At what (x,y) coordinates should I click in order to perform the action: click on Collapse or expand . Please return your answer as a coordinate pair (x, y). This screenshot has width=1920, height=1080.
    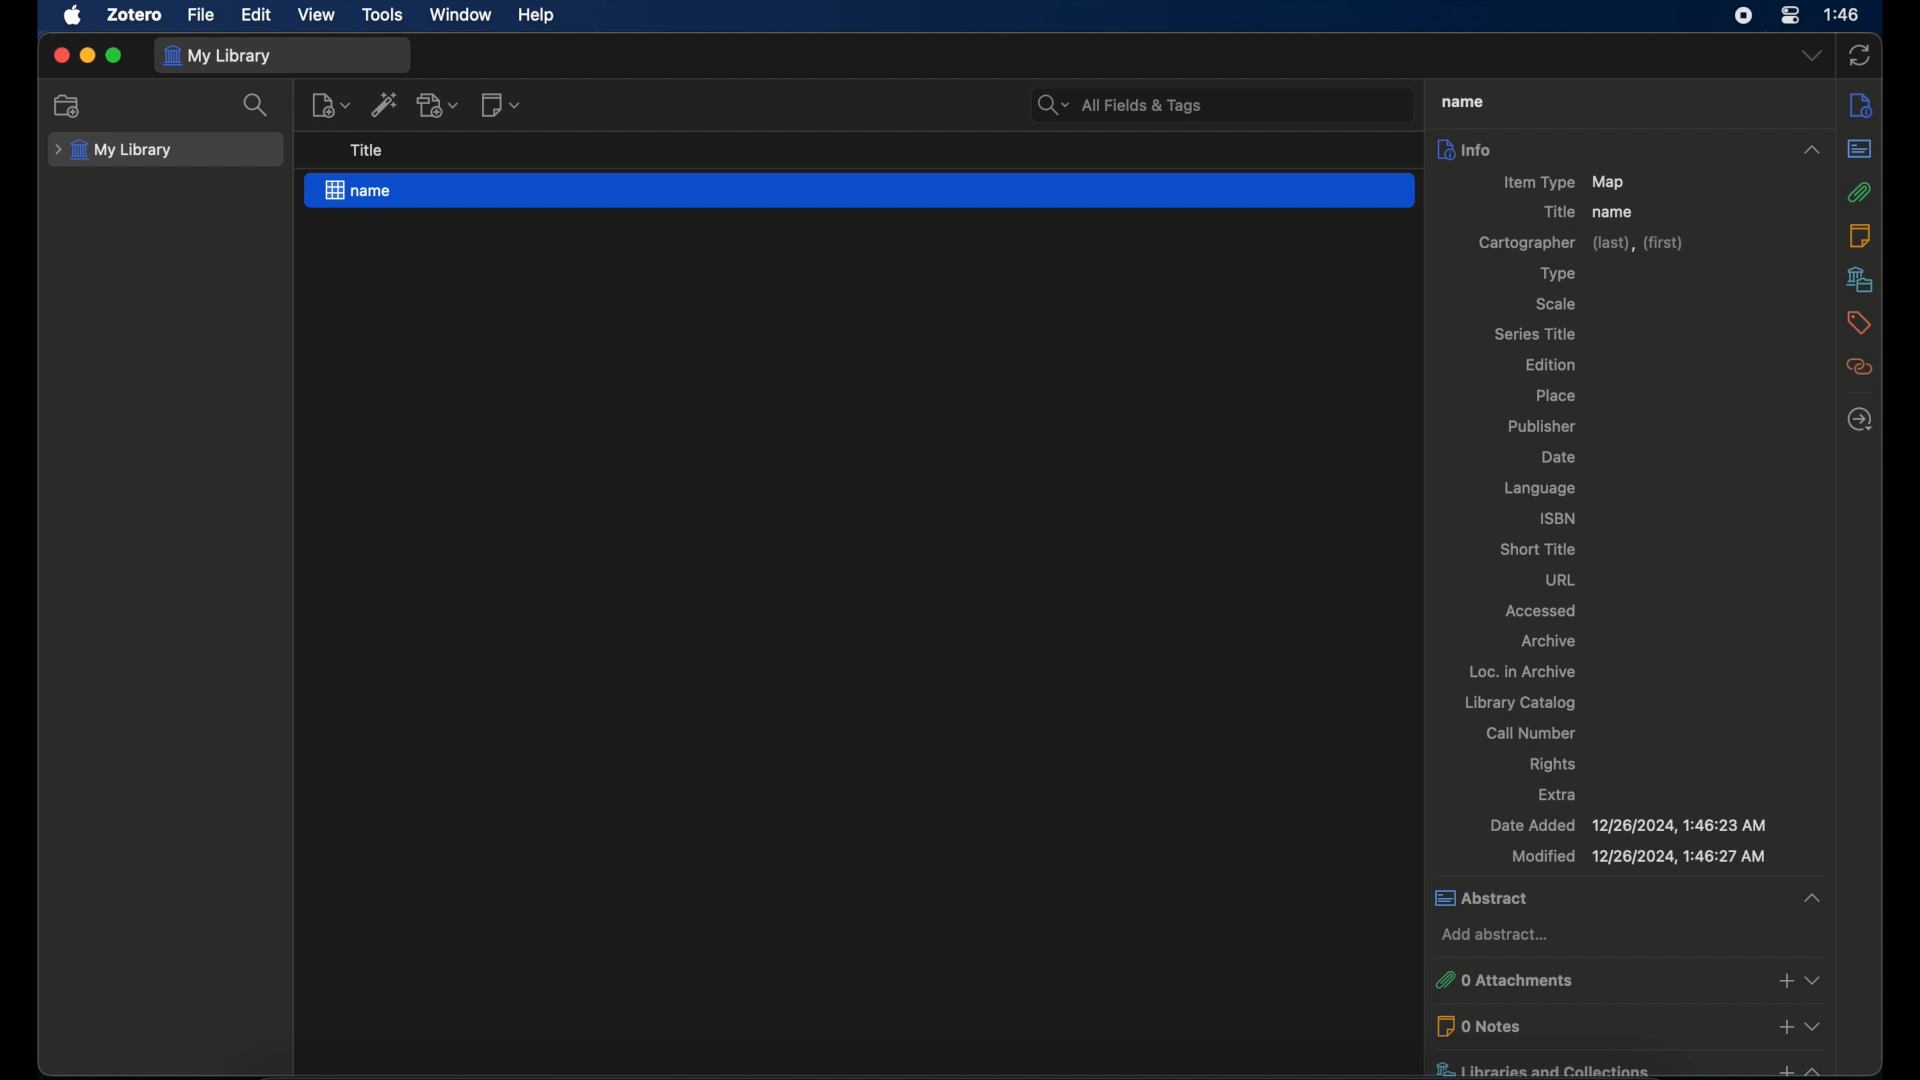
    Looking at the image, I should click on (1815, 1068).